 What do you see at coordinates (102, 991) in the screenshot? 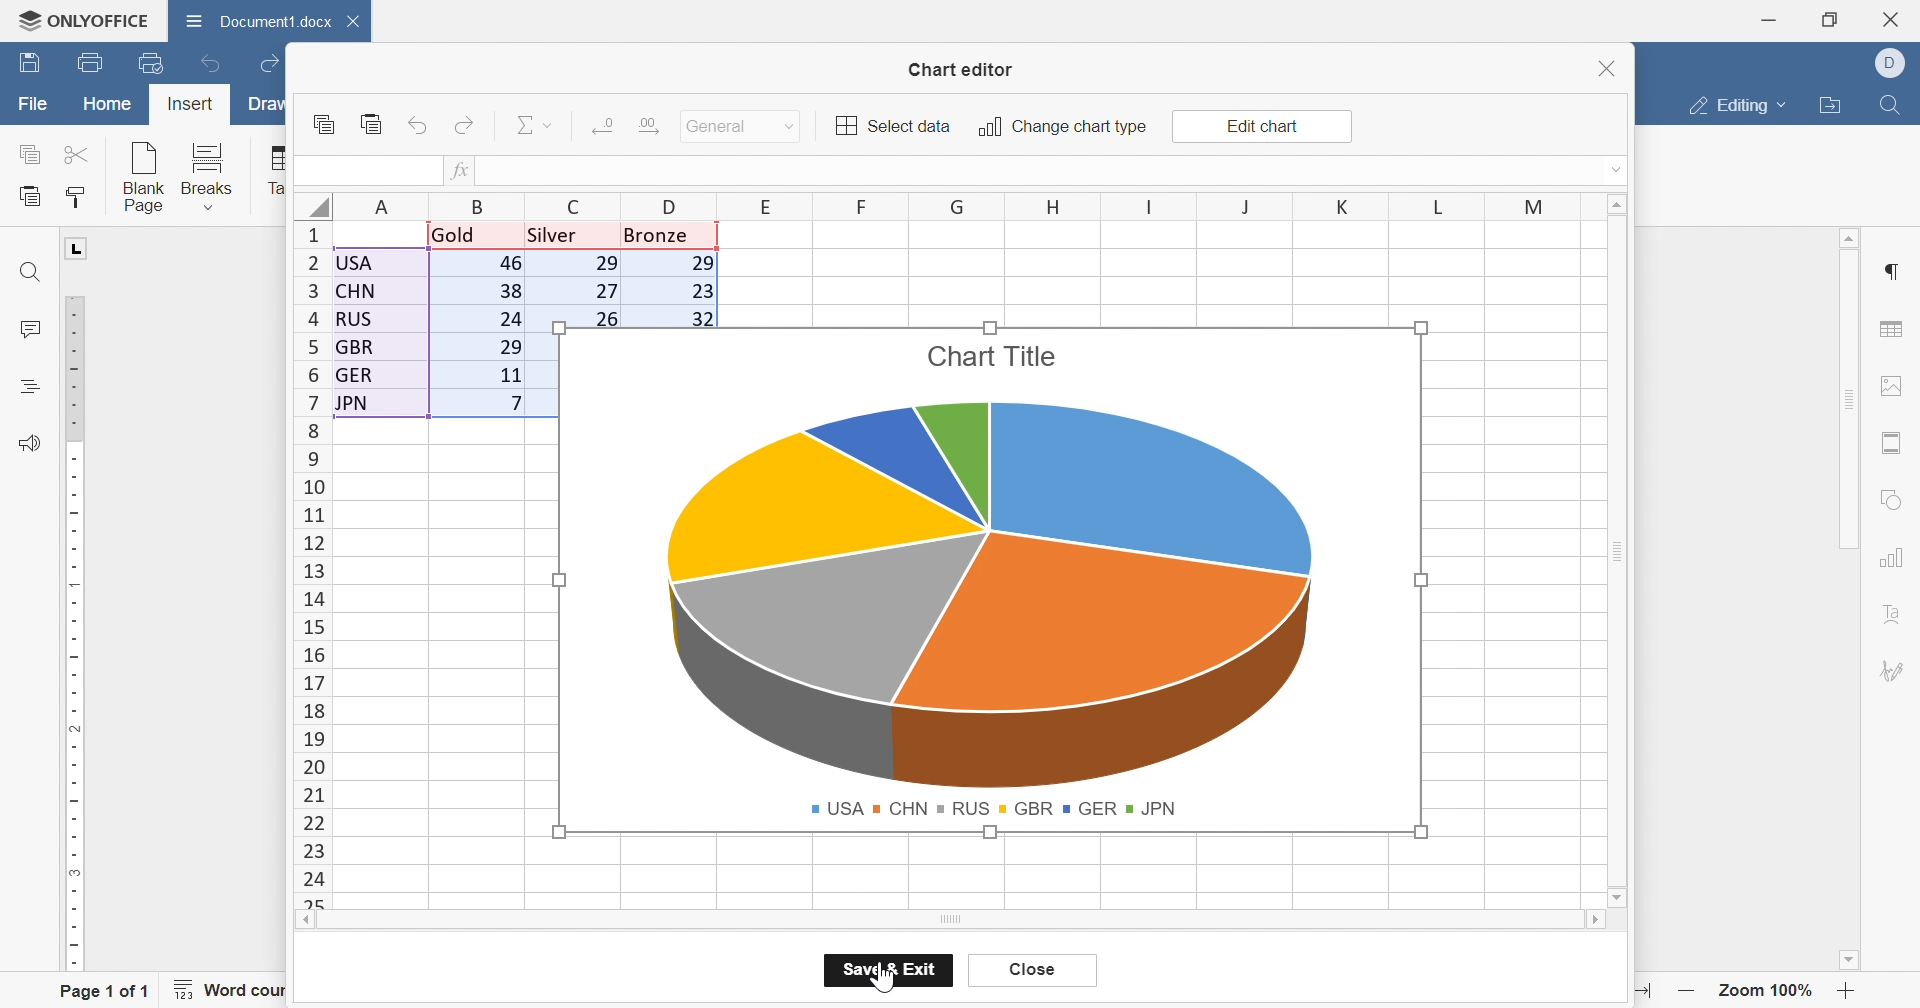
I see `Page 1 of 1` at bounding box center [102, 991].